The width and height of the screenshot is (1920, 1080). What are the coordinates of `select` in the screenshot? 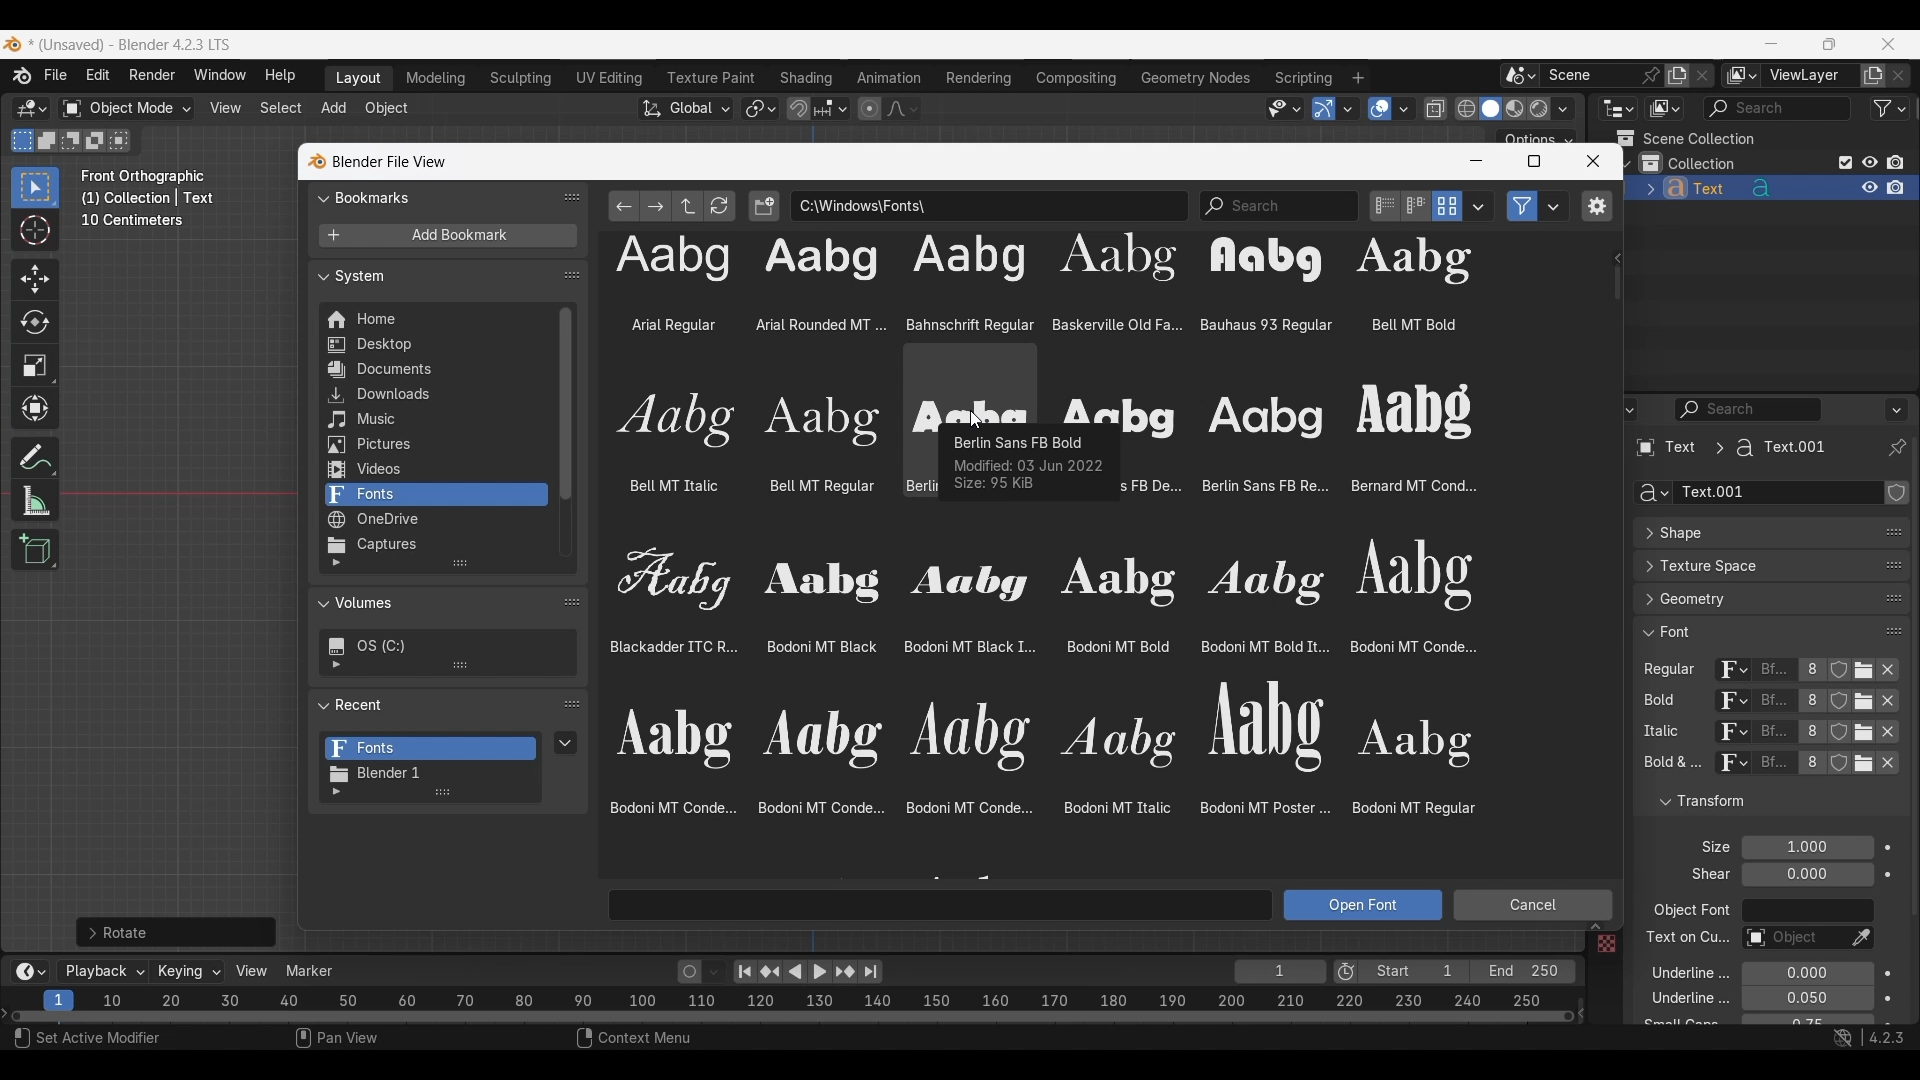 It's located at (123, 140).